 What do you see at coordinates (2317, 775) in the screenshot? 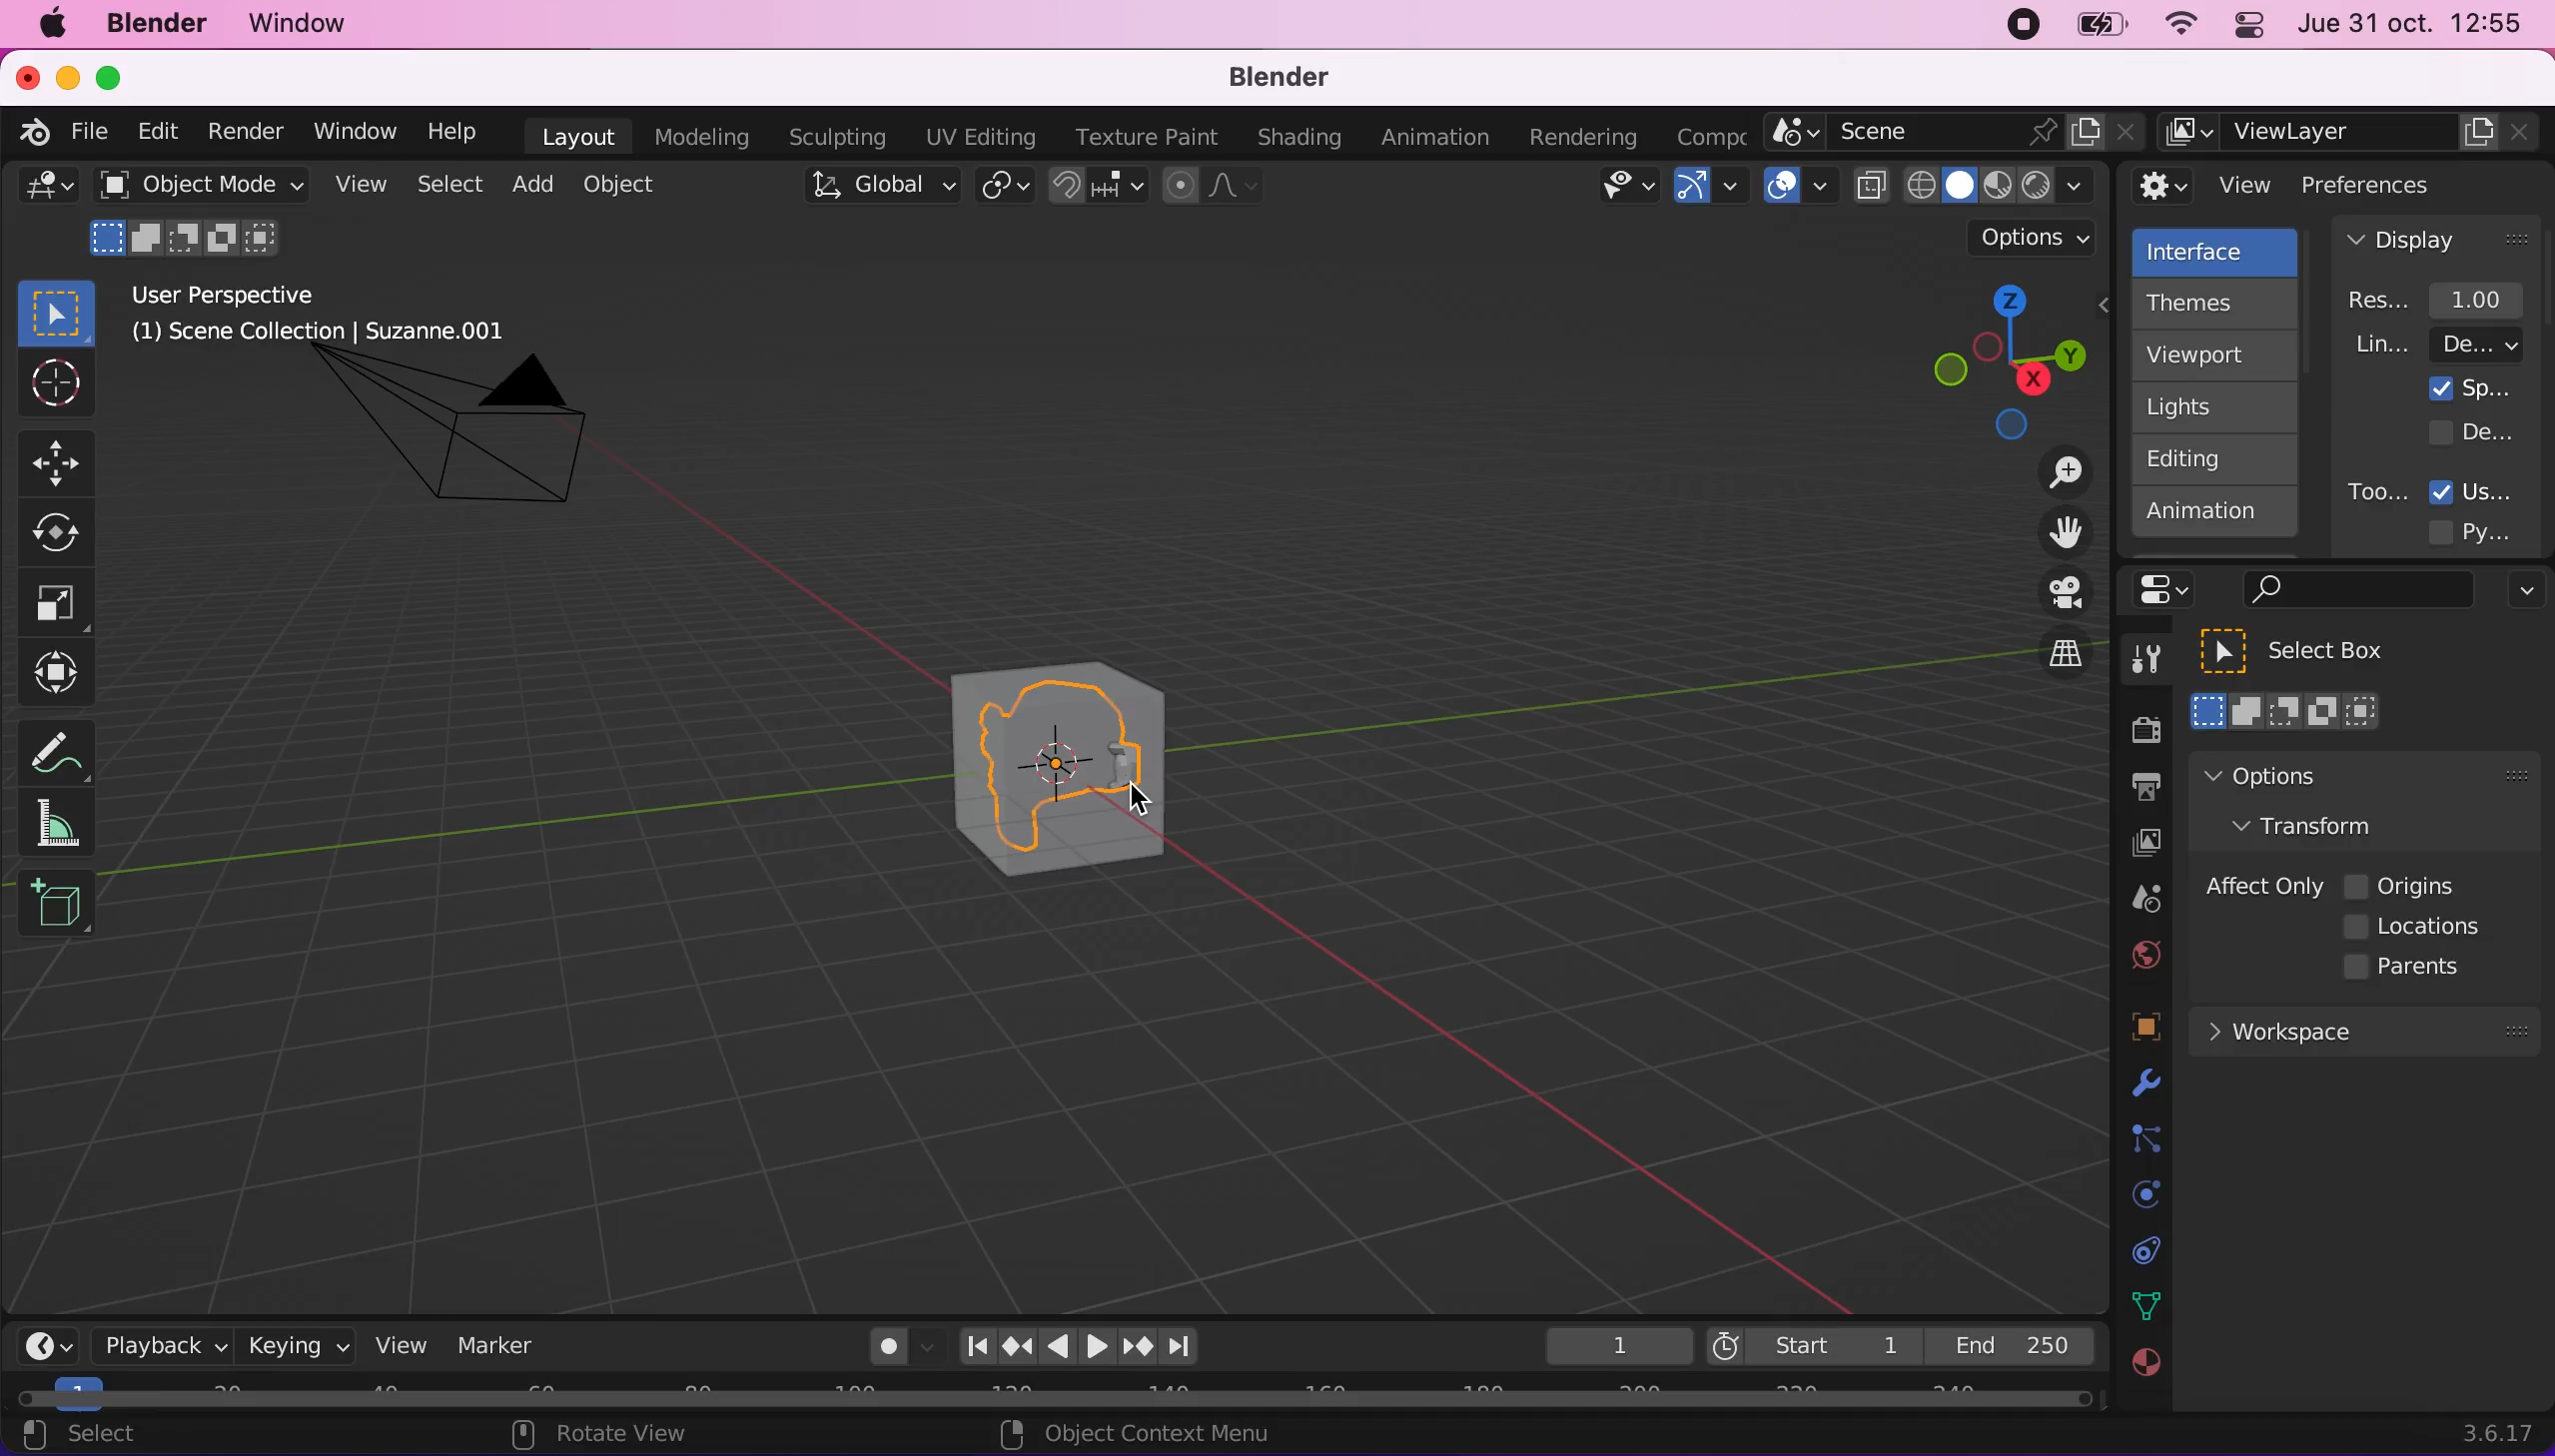
I see `options` at bounding box center [2317, 775].